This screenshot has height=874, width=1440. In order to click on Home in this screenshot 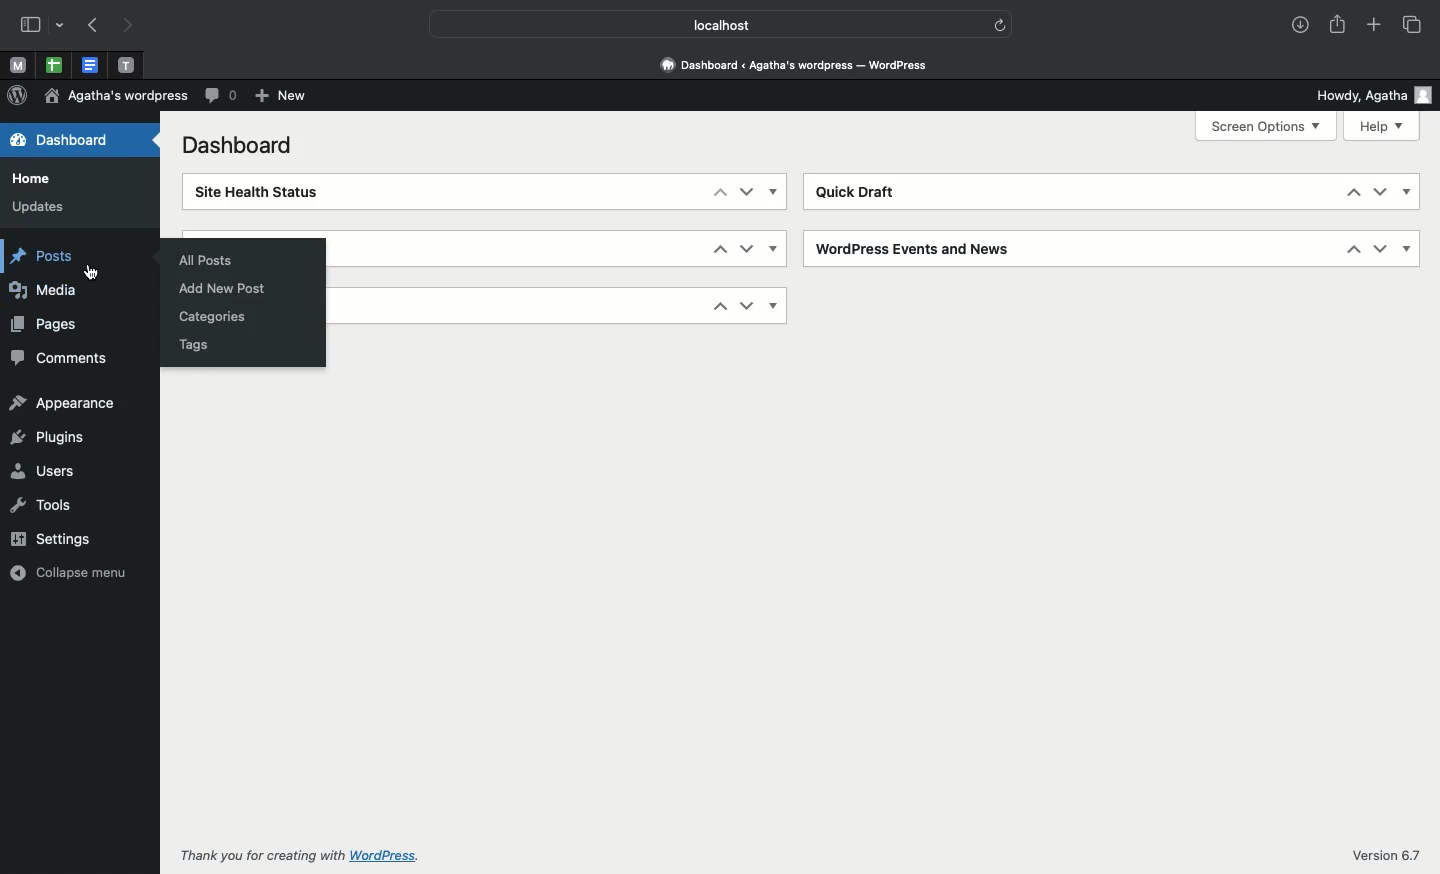, I will do `click(36, 179)`.